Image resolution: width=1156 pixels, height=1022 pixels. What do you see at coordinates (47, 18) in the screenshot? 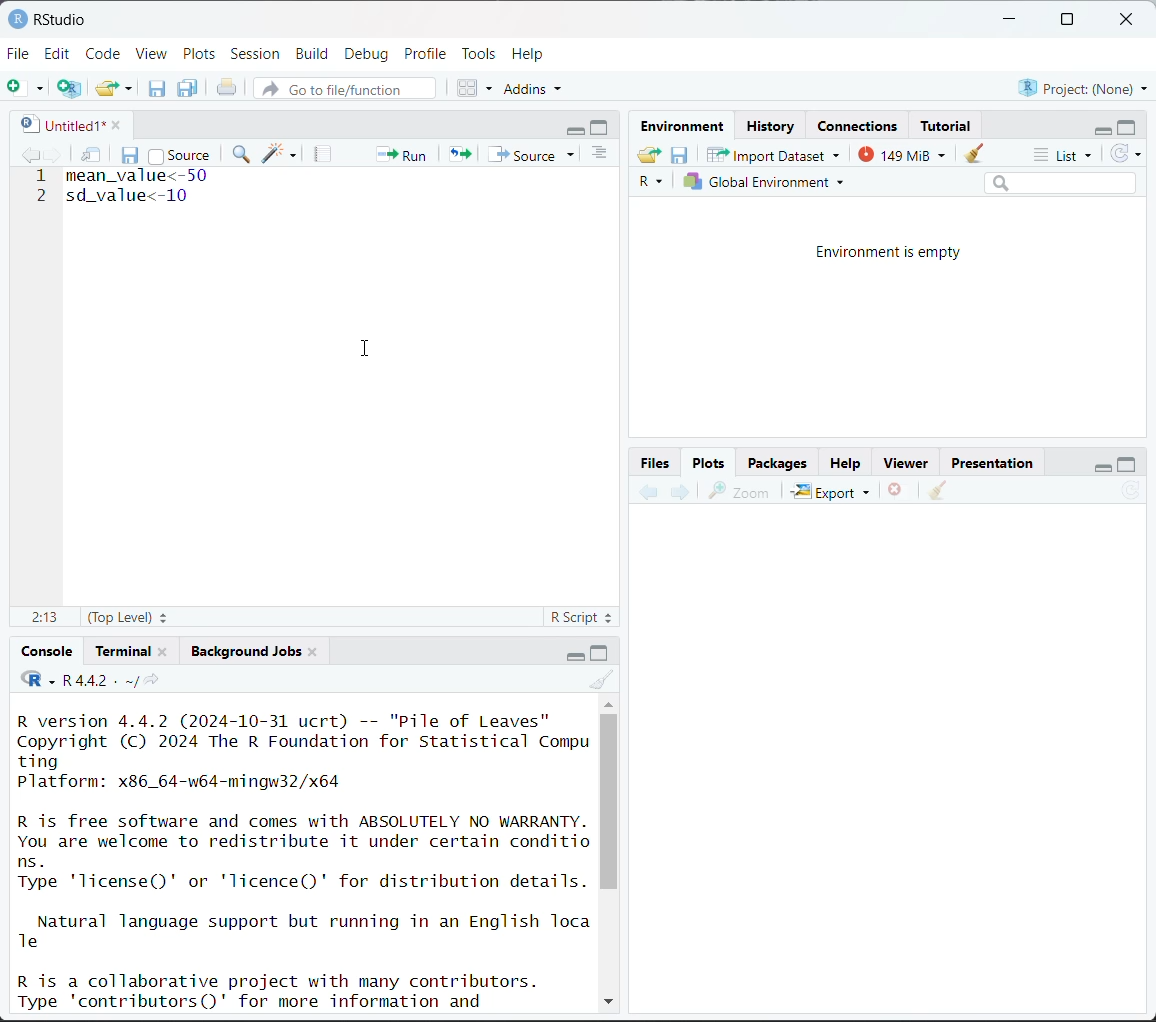
I see `RStudio` at bounding box center [47, 18].